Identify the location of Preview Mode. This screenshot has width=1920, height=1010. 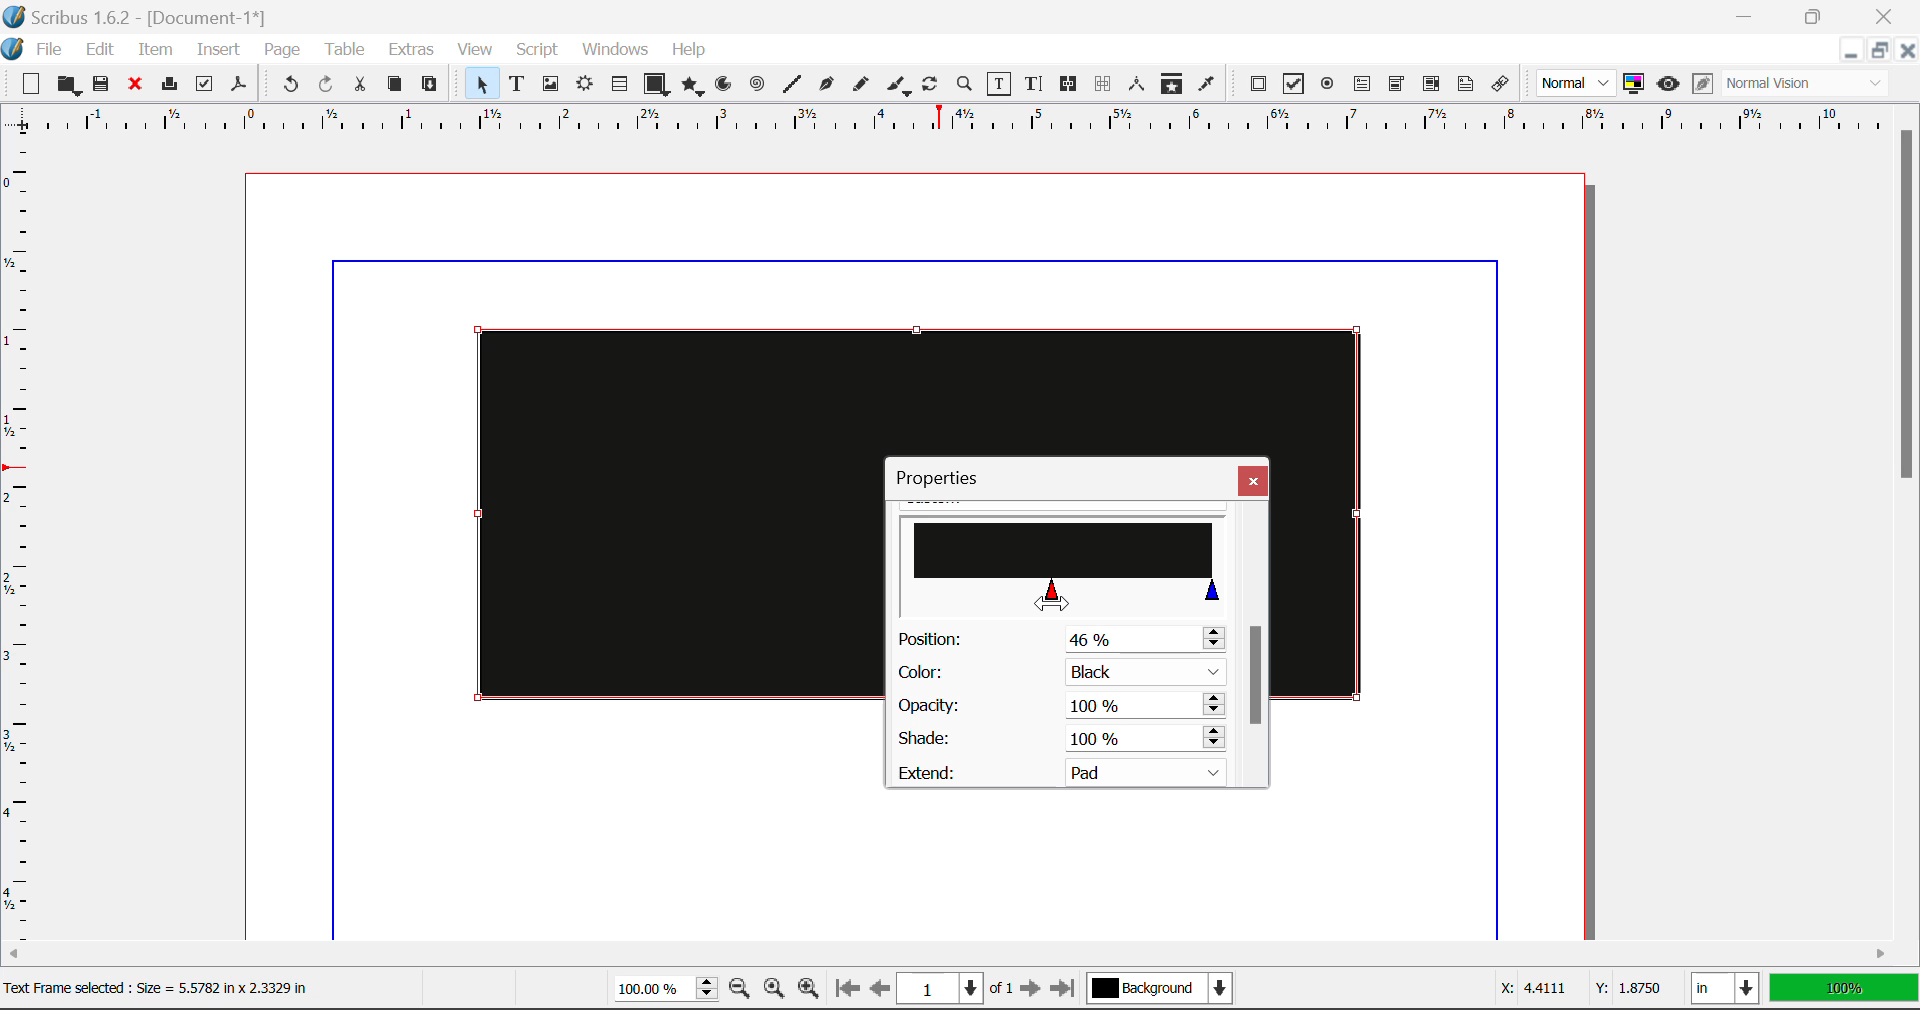
(1576, 83).